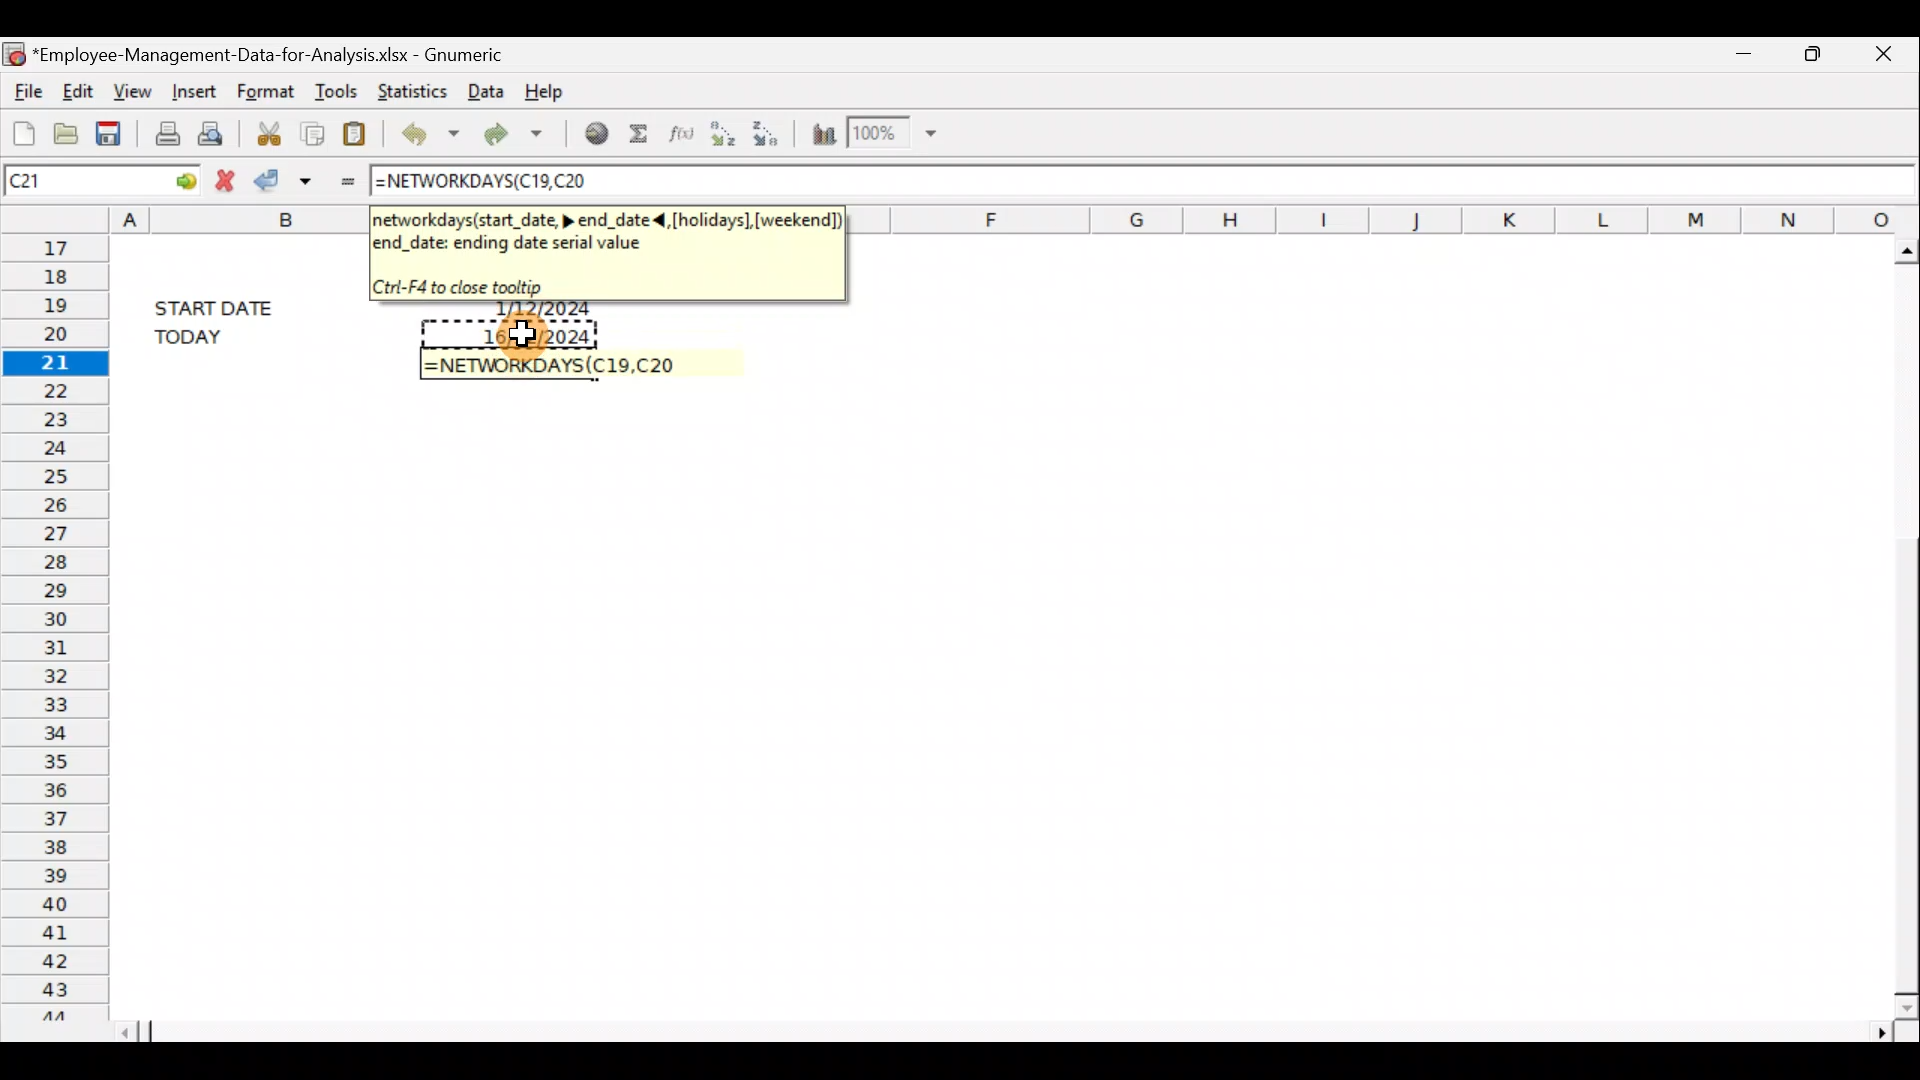 This screenshot has width=1920, height=1080. Describe the element at coordinates (1898, 623) in the screenshot. I see `Scroll bar` at that location.